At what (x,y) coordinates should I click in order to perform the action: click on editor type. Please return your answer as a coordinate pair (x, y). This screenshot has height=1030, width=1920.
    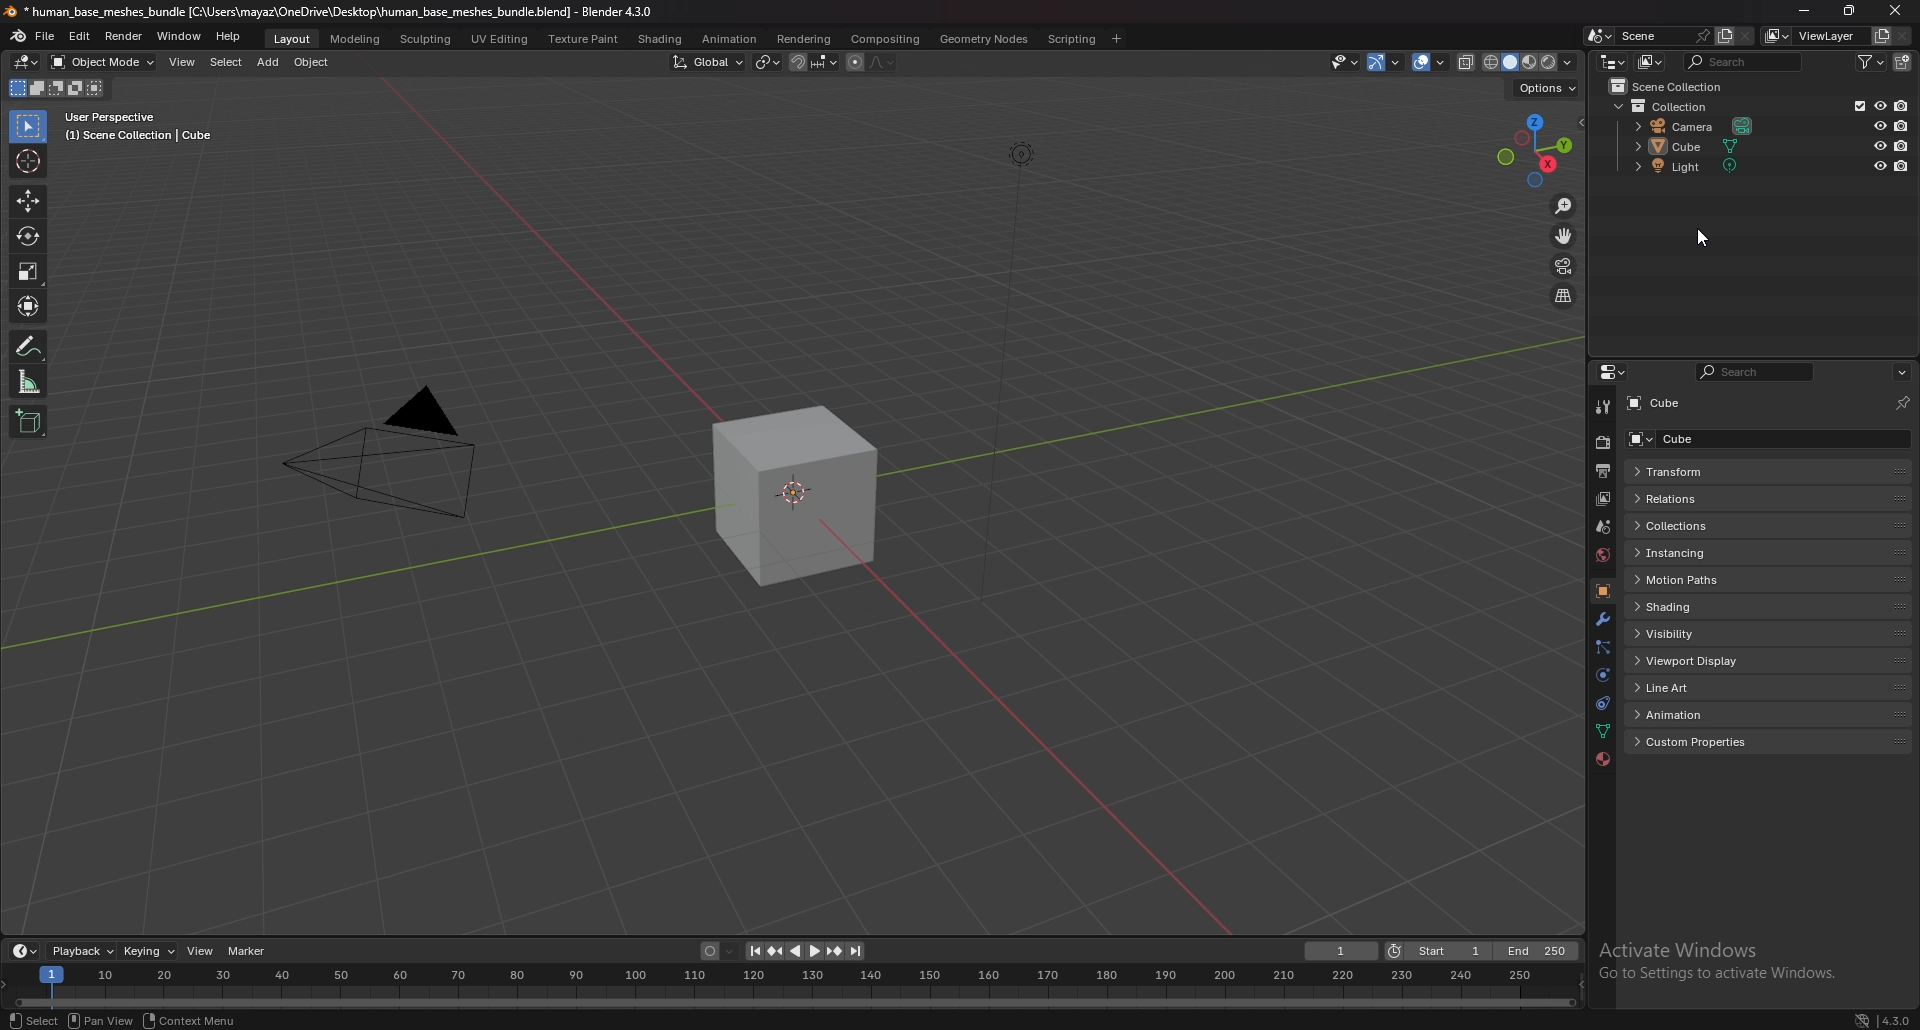
    Looking at the image, I should click on (1615, 372).